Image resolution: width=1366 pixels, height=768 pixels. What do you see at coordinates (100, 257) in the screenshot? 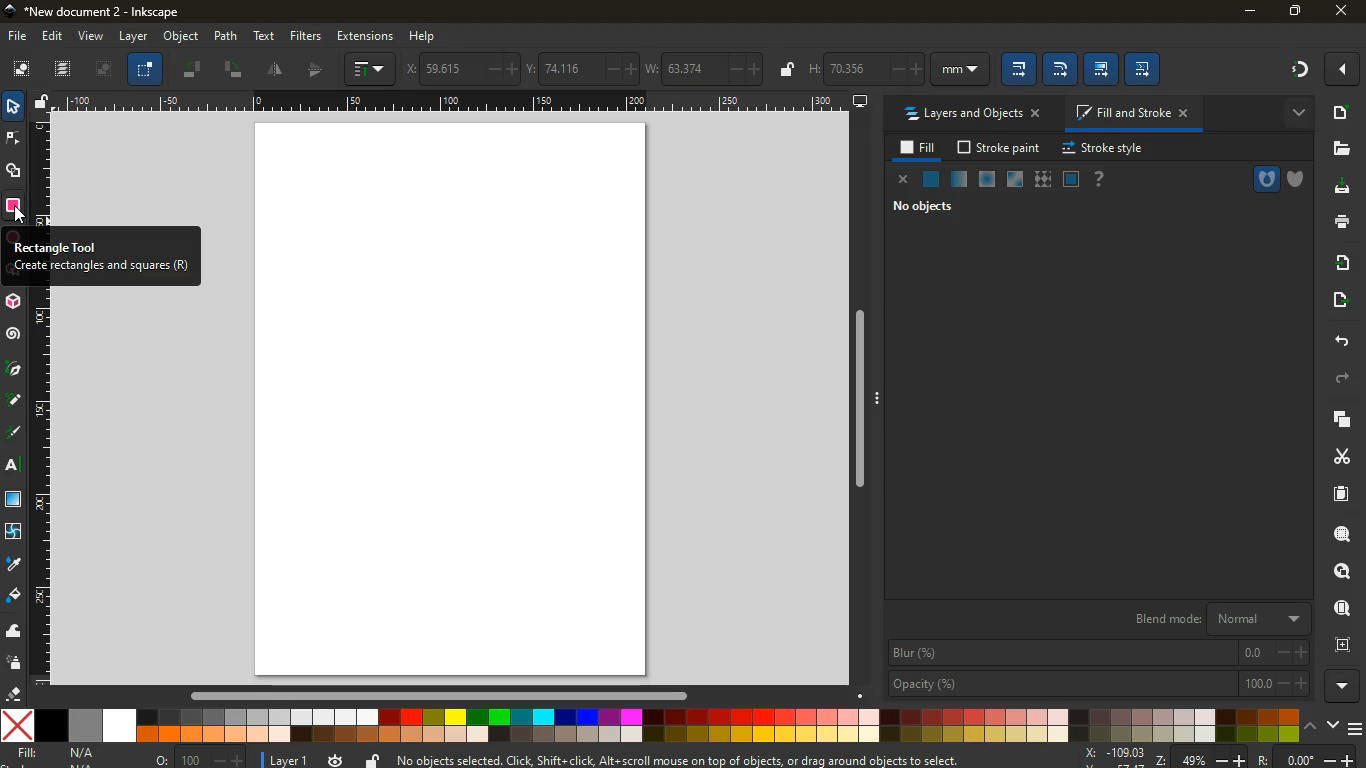
I see `description` at bounding box center [100, 257].